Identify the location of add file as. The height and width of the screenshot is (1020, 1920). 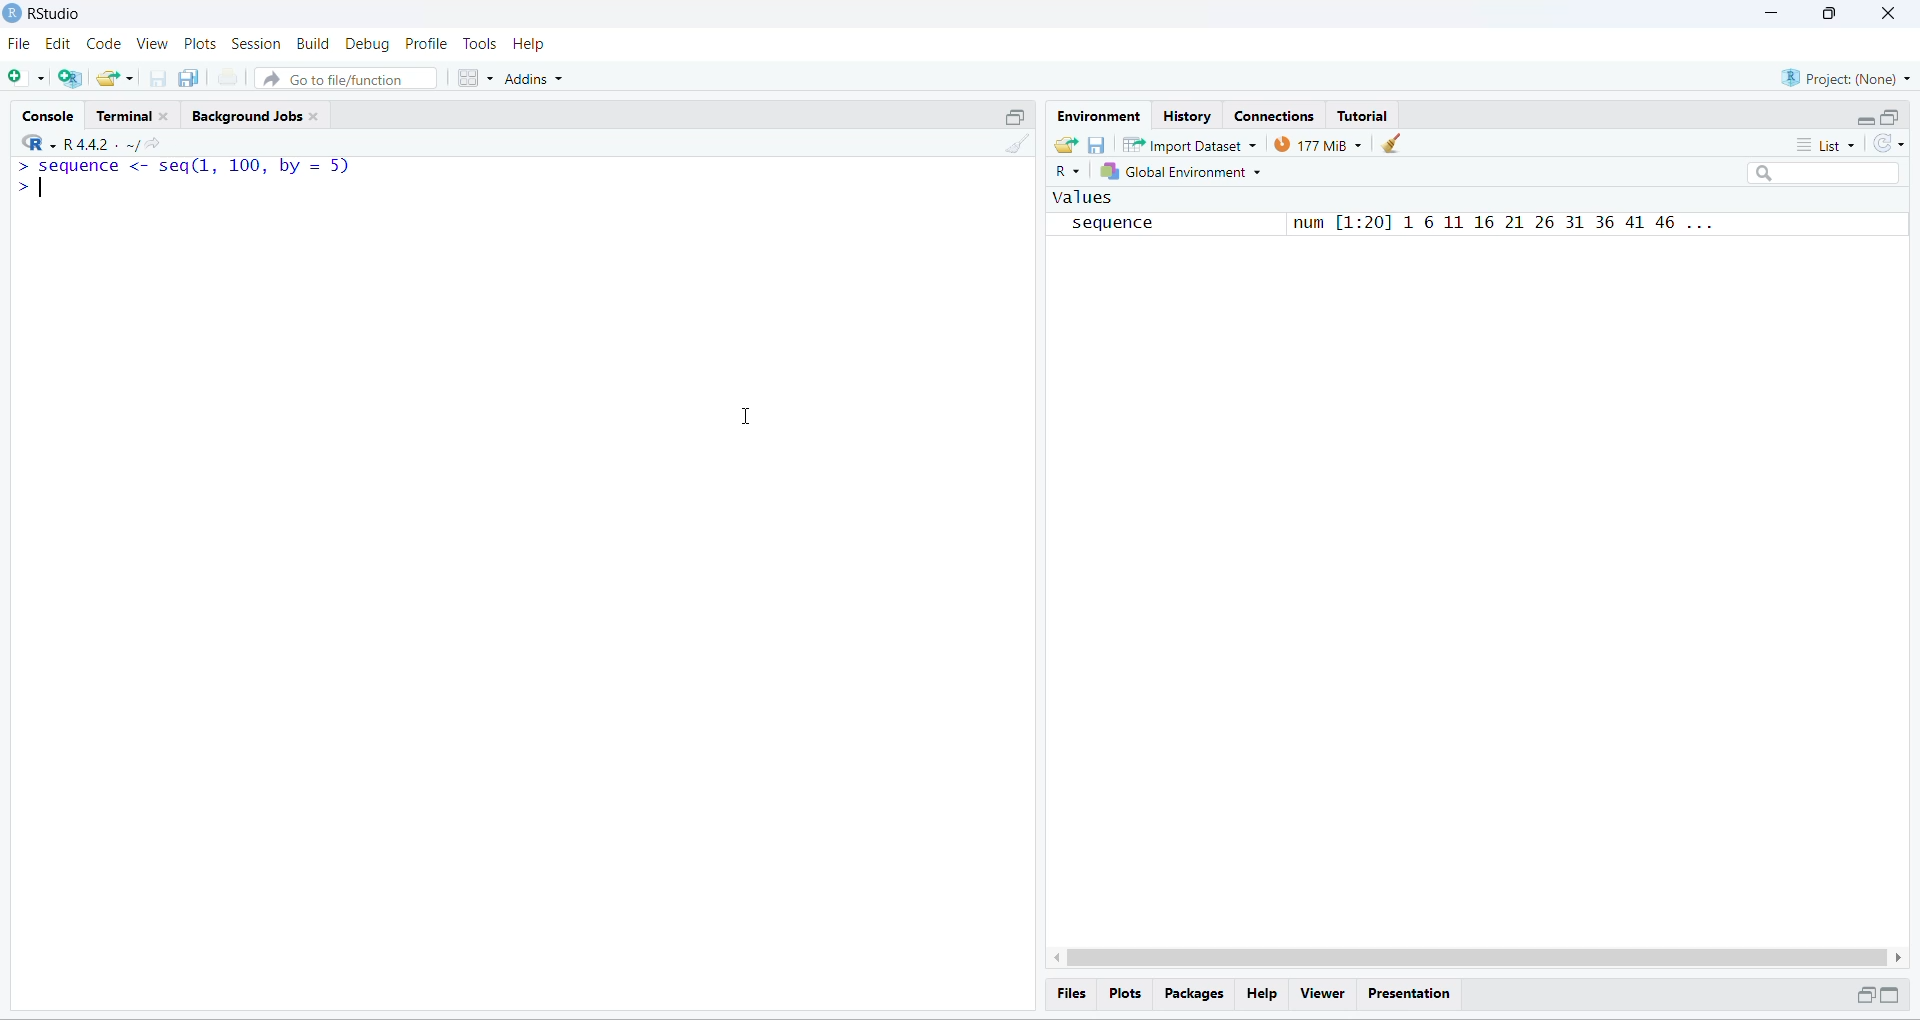
(28, 78).